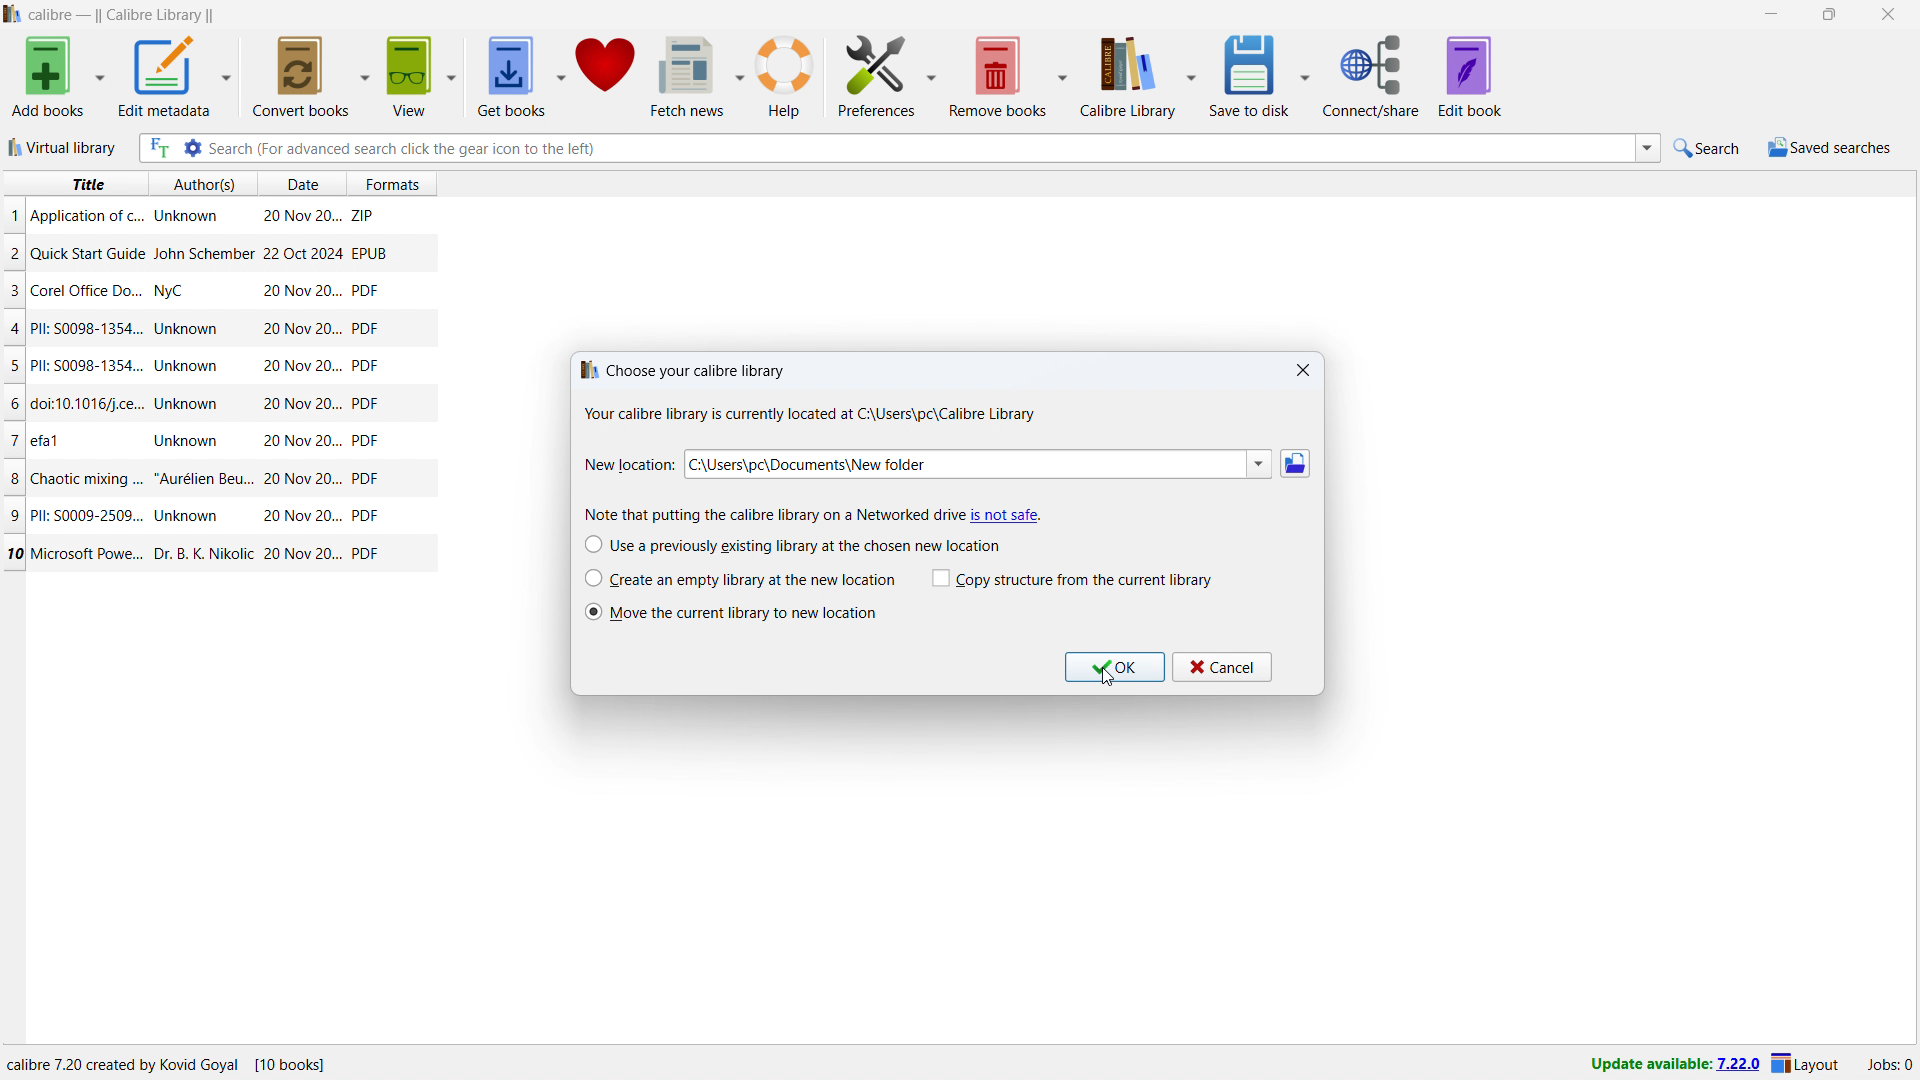 The height and width of the screenshot is (1080, 1920). What do you see at coordinates (87, 477) in the screenshot?
I see `Title` at bounding box center [87, 477].